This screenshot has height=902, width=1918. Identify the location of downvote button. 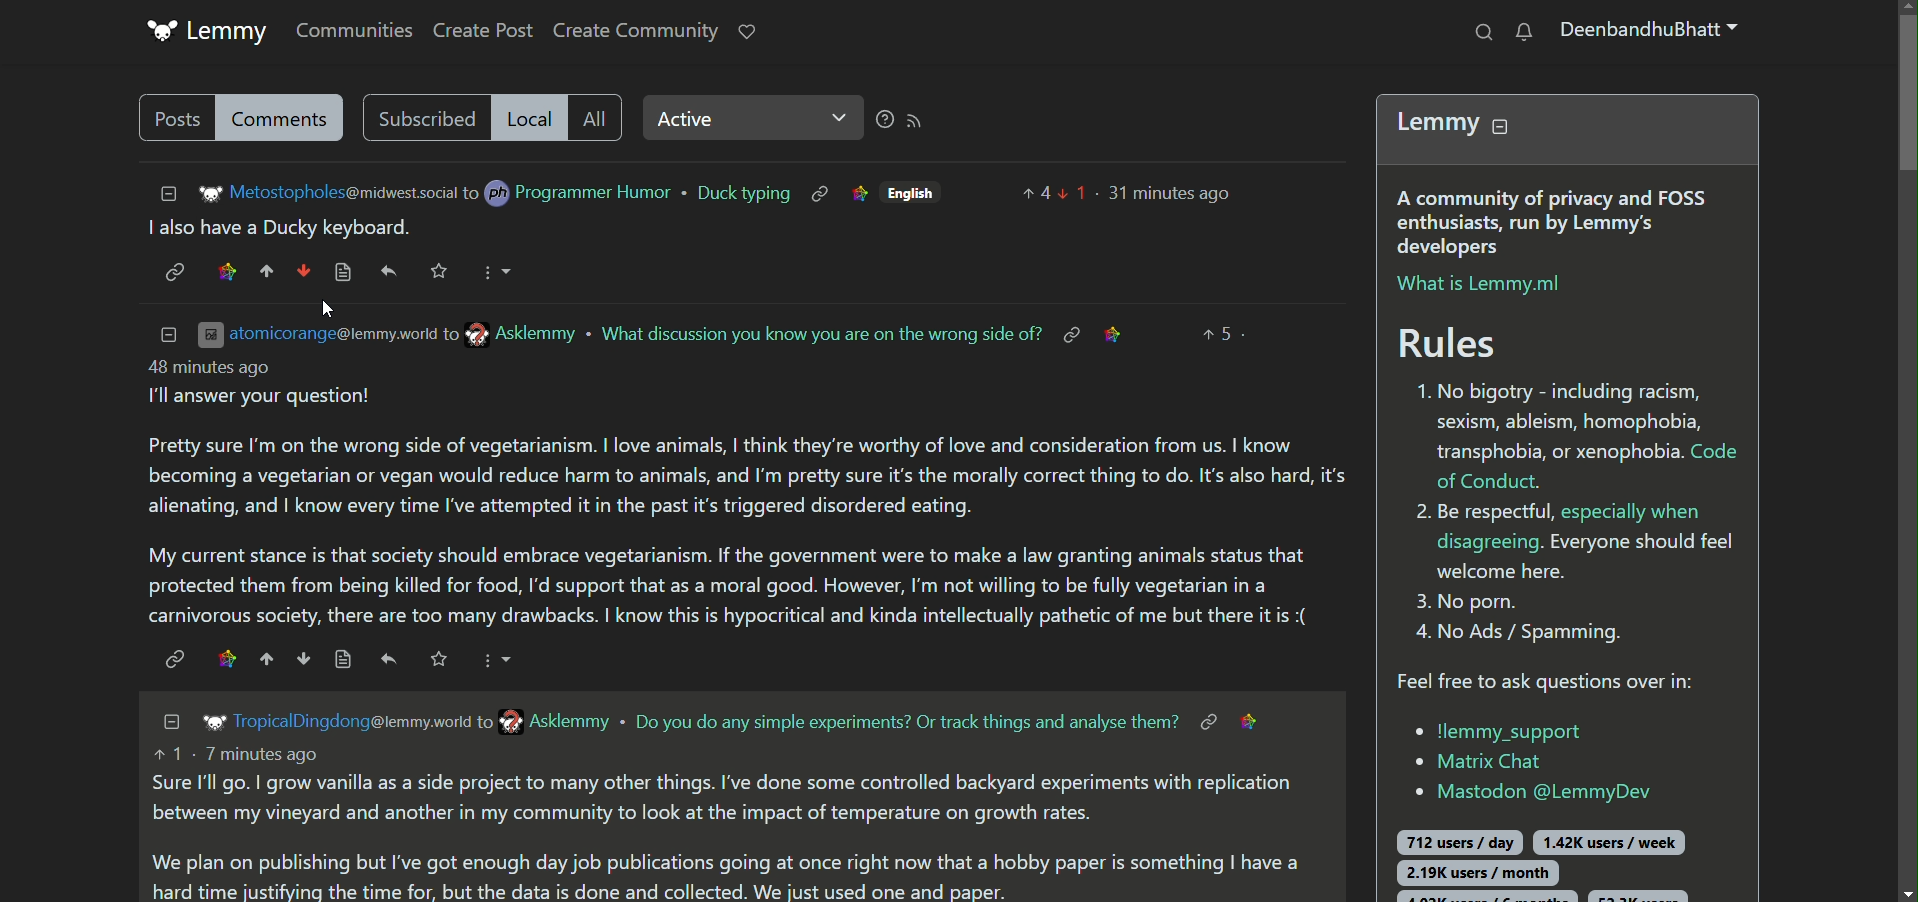
(303, 270).